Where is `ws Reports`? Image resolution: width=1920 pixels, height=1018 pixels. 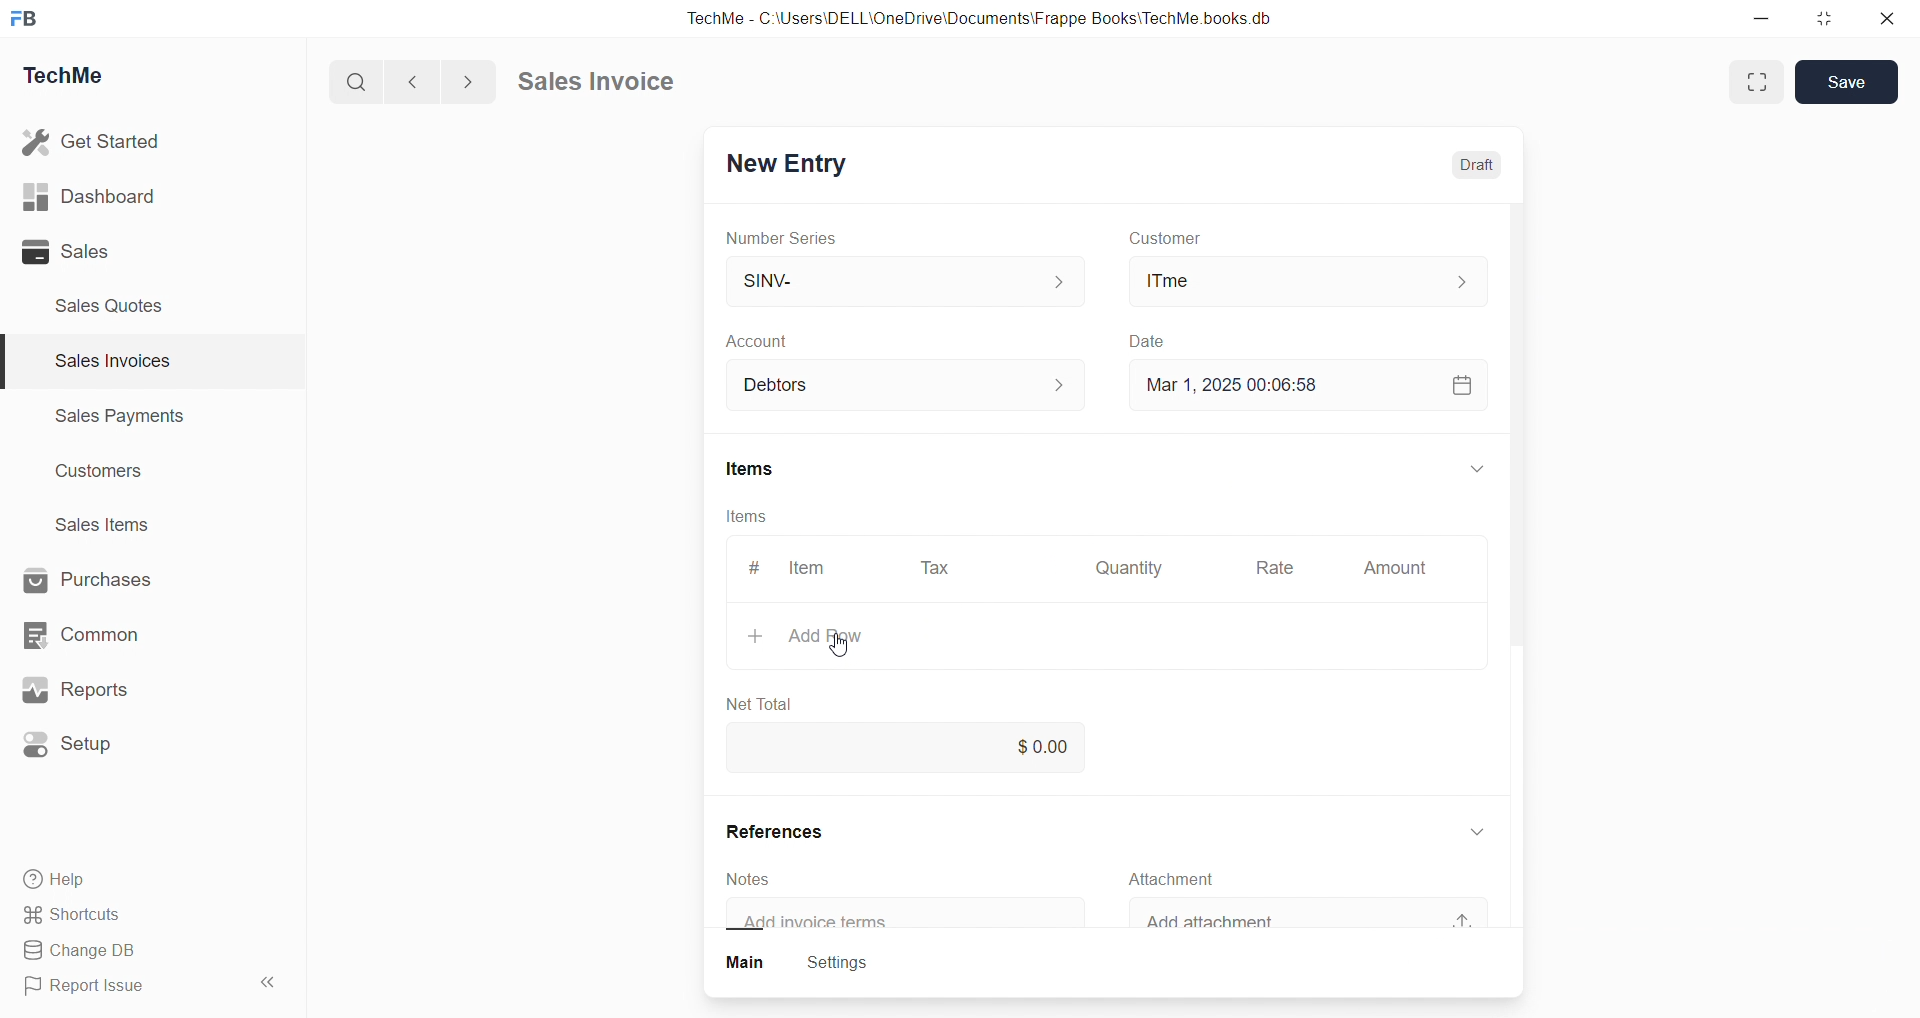
ws Reports is located at coordinates (94, 690).